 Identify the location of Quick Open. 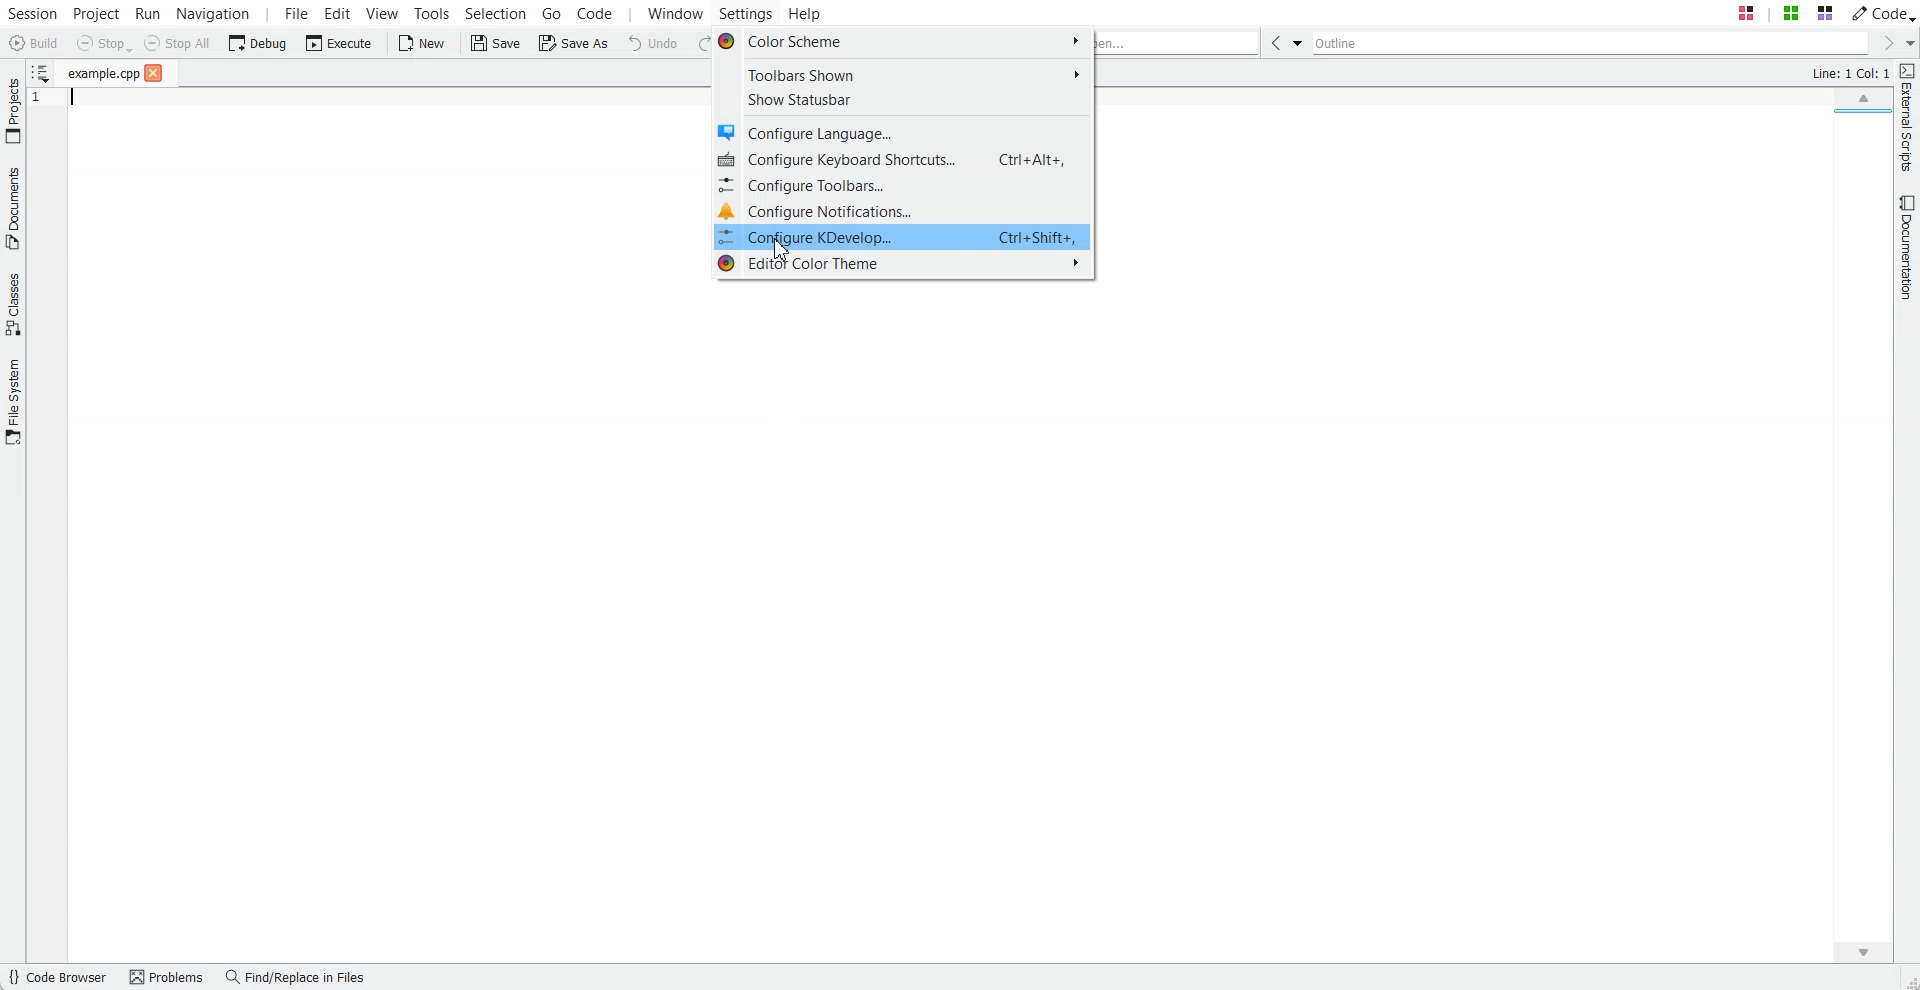
(1179, 43).